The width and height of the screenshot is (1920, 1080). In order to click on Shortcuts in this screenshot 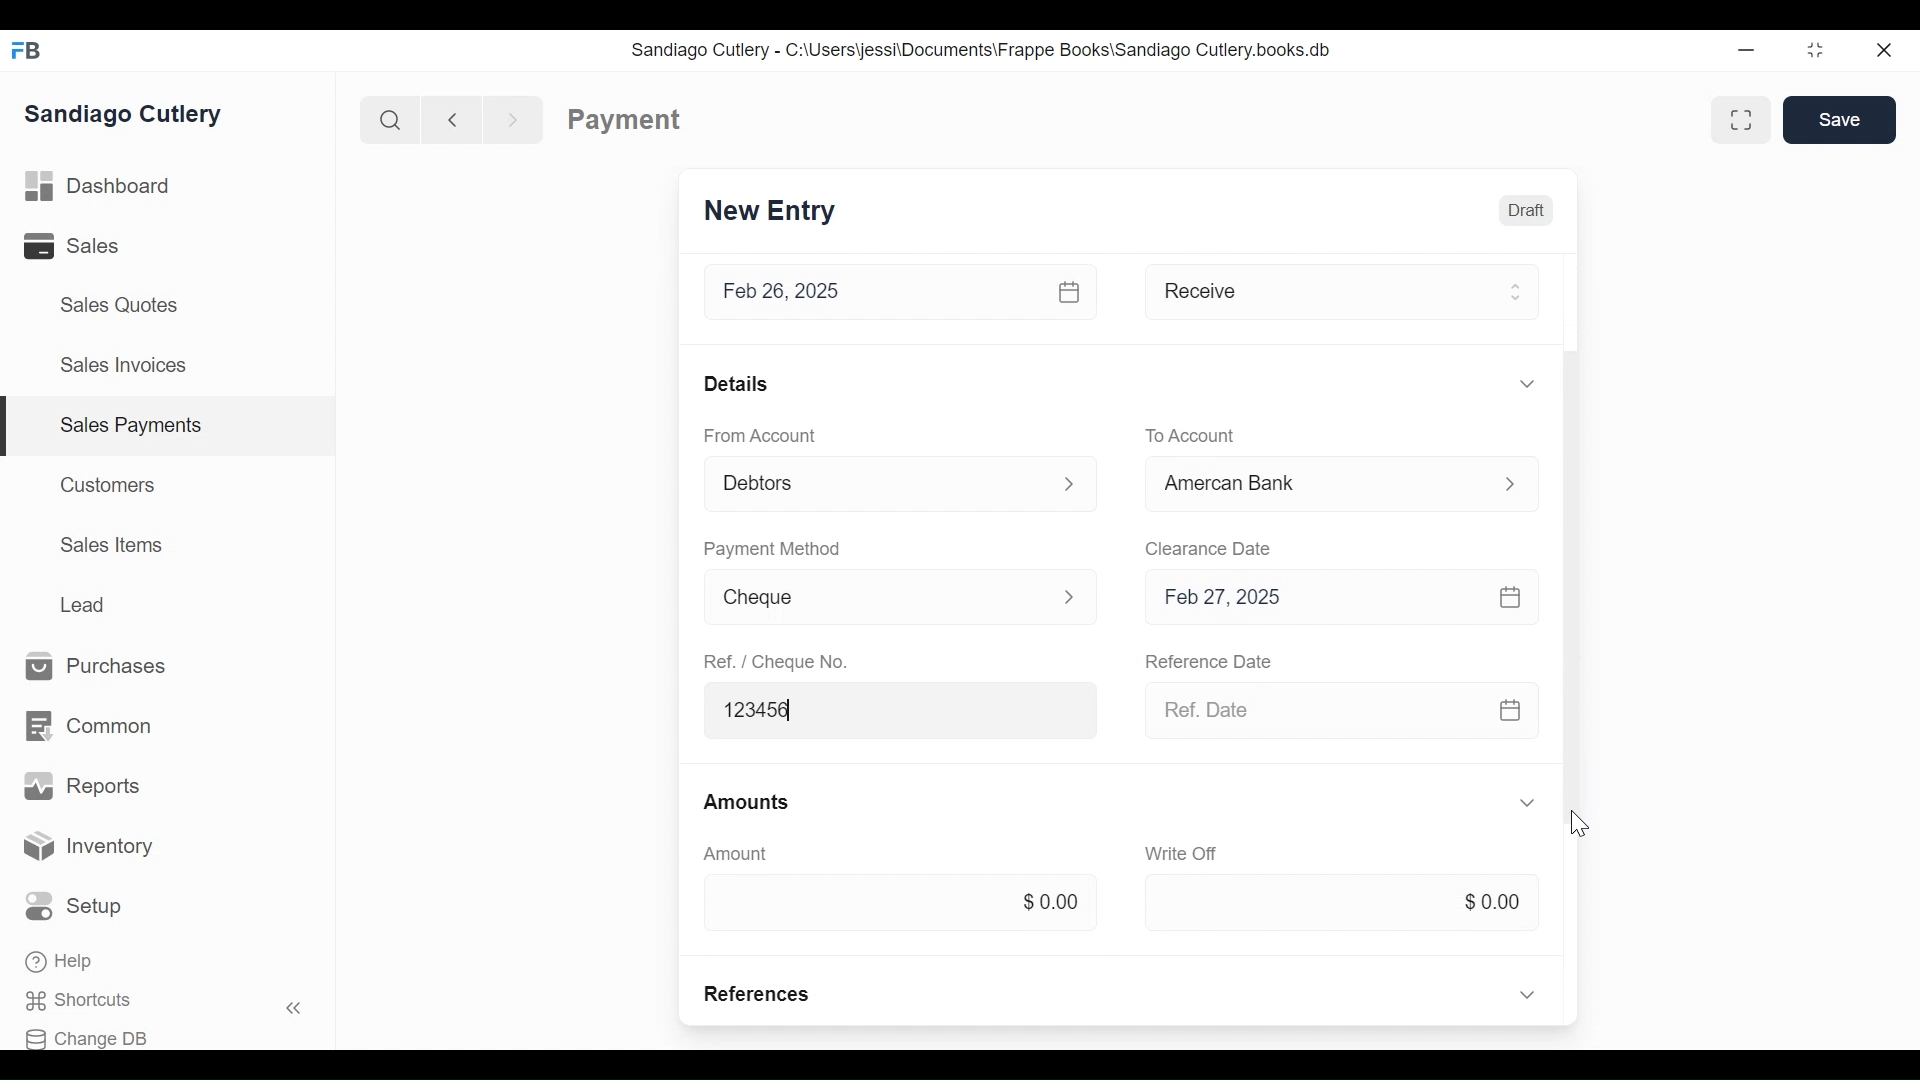, I will do `click(91, 1001)`.